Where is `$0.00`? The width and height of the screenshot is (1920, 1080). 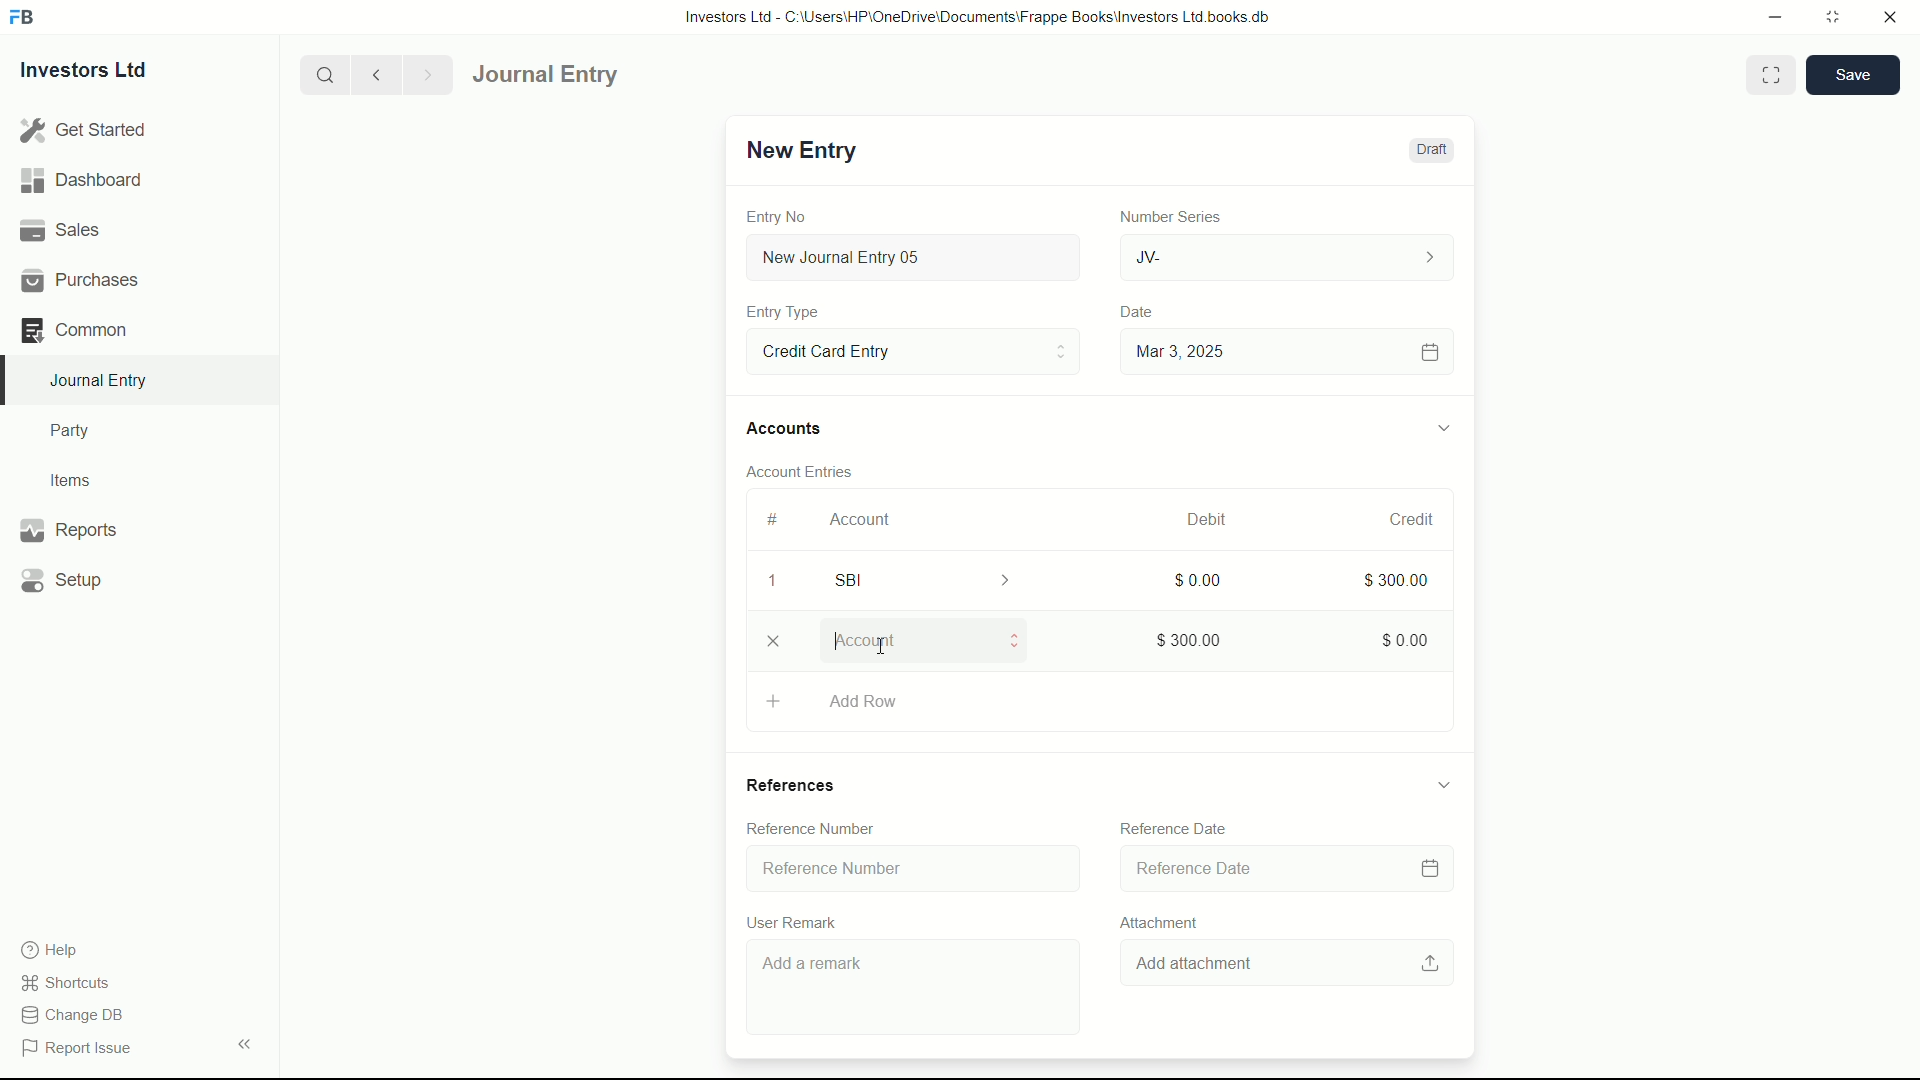 $0.00 is located at coordinates (1403, 638).